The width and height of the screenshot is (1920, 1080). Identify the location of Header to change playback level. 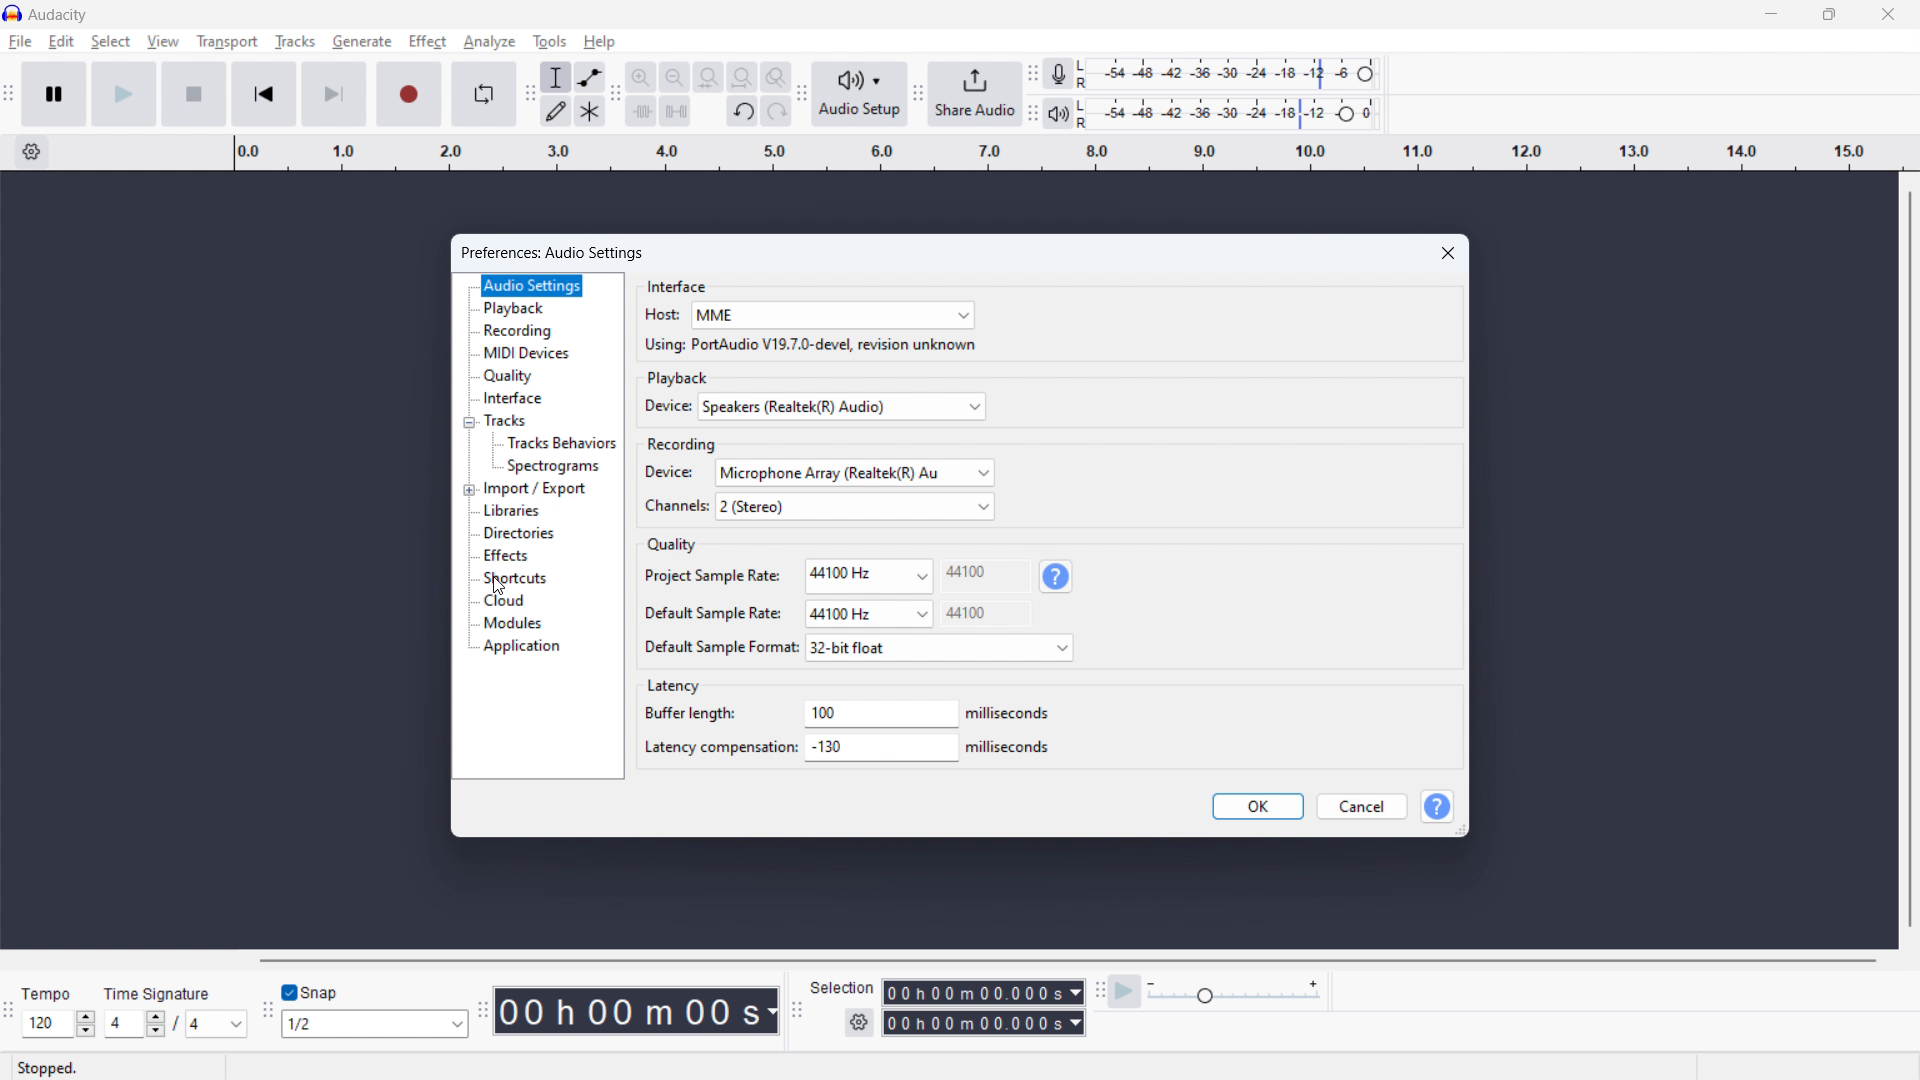
(1347, 114).